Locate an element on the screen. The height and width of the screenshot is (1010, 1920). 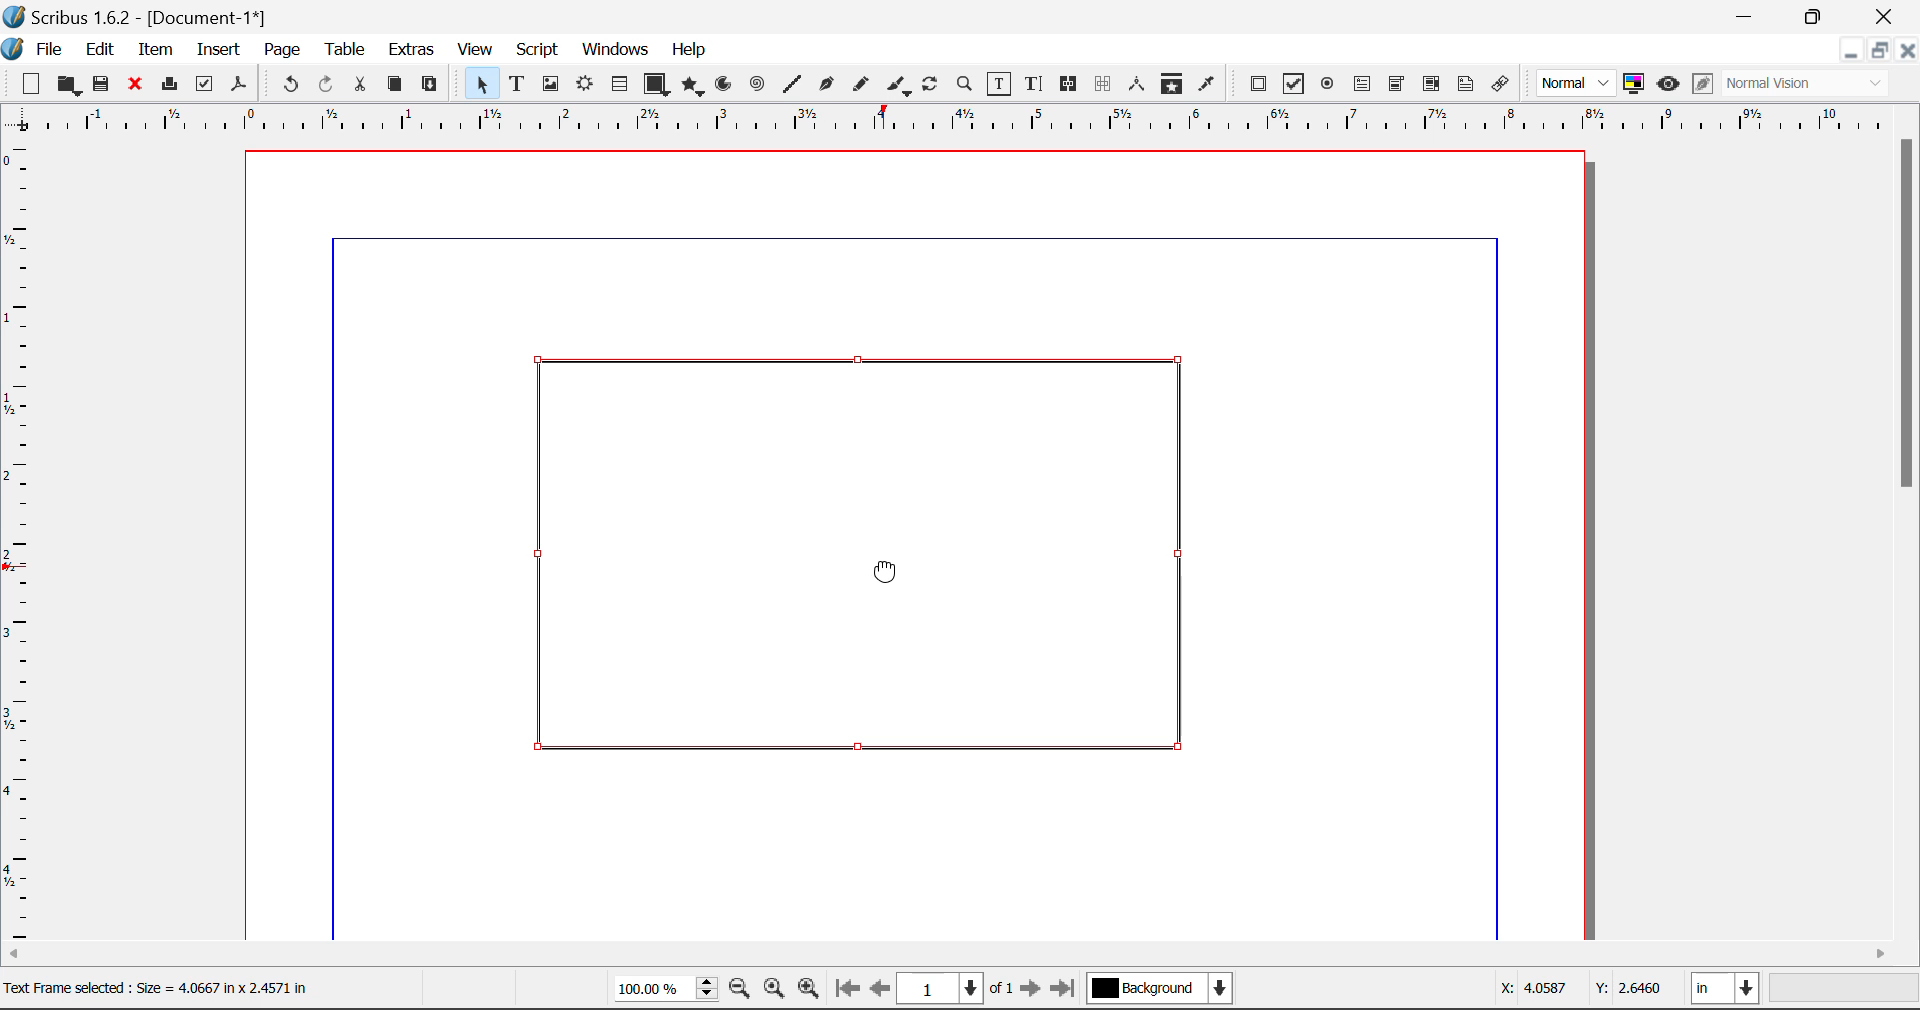
Eyedropper is located at coordinates (1207, 83).